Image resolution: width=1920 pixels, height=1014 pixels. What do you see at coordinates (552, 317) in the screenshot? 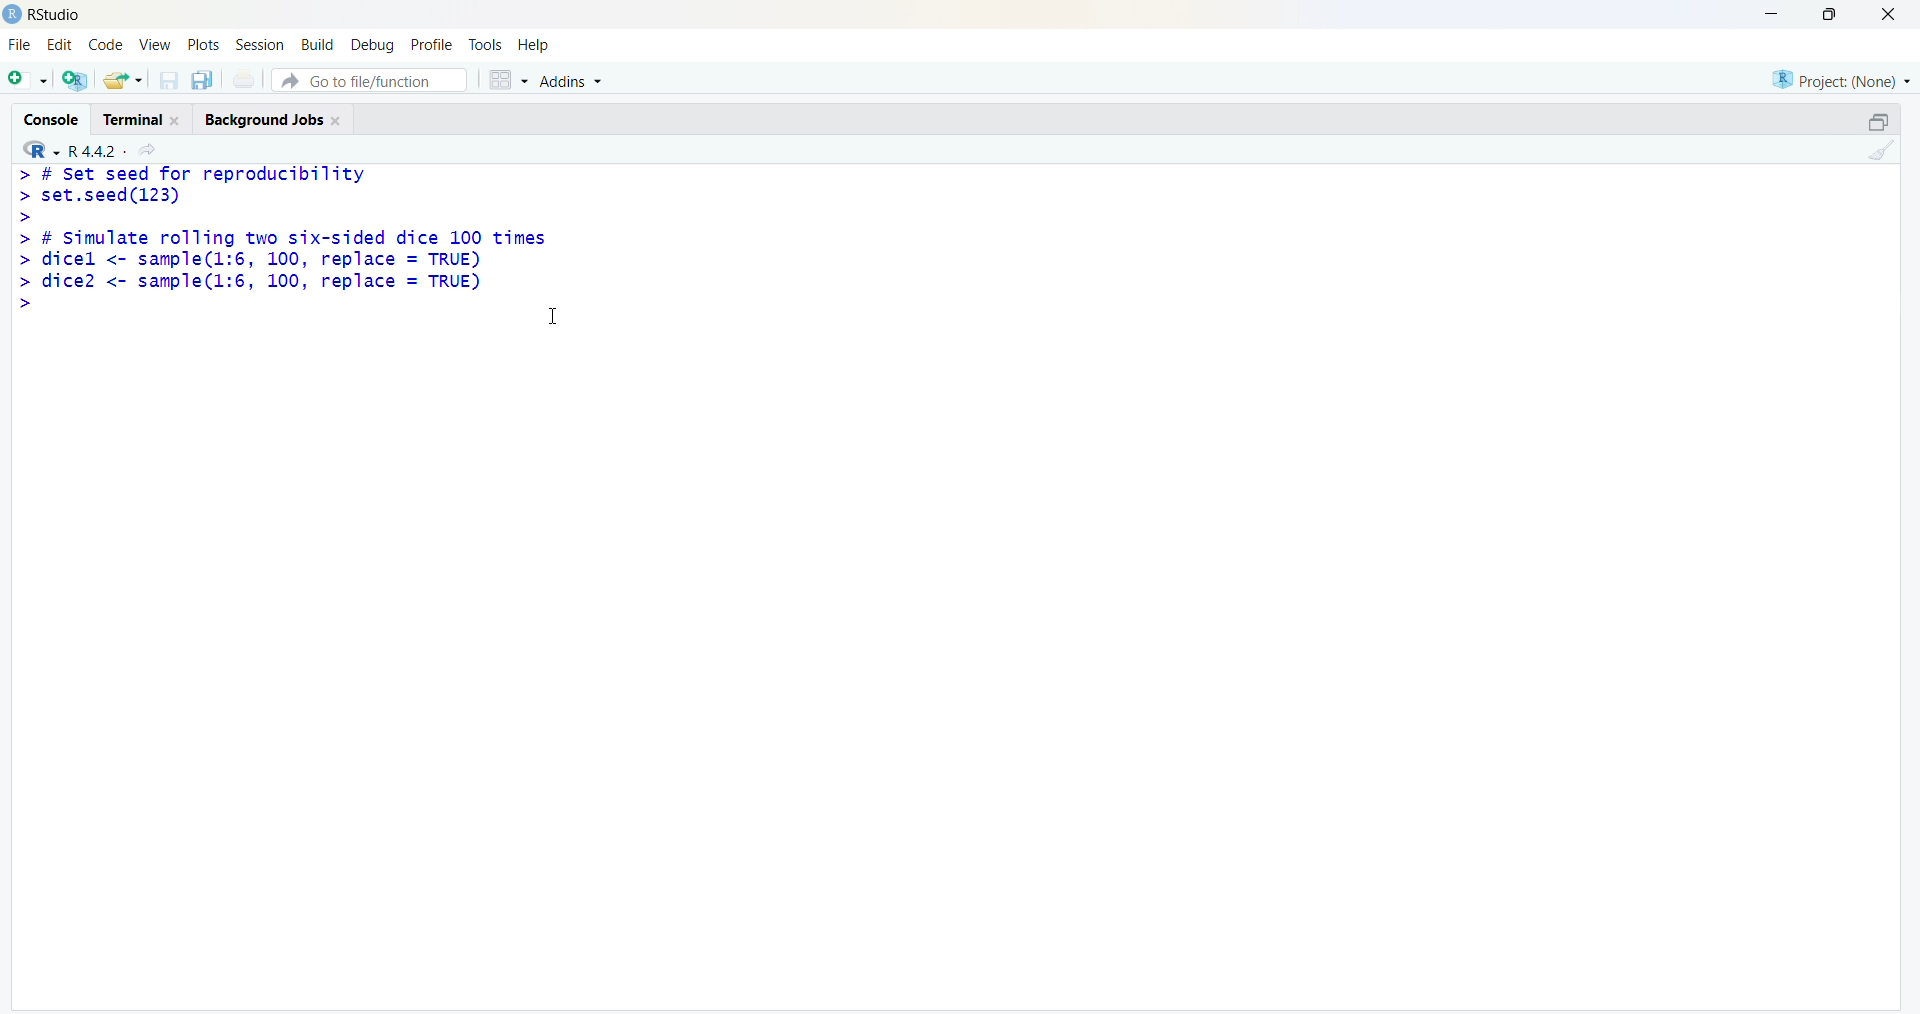
I see `cursor` at bounding box center [552, 317].